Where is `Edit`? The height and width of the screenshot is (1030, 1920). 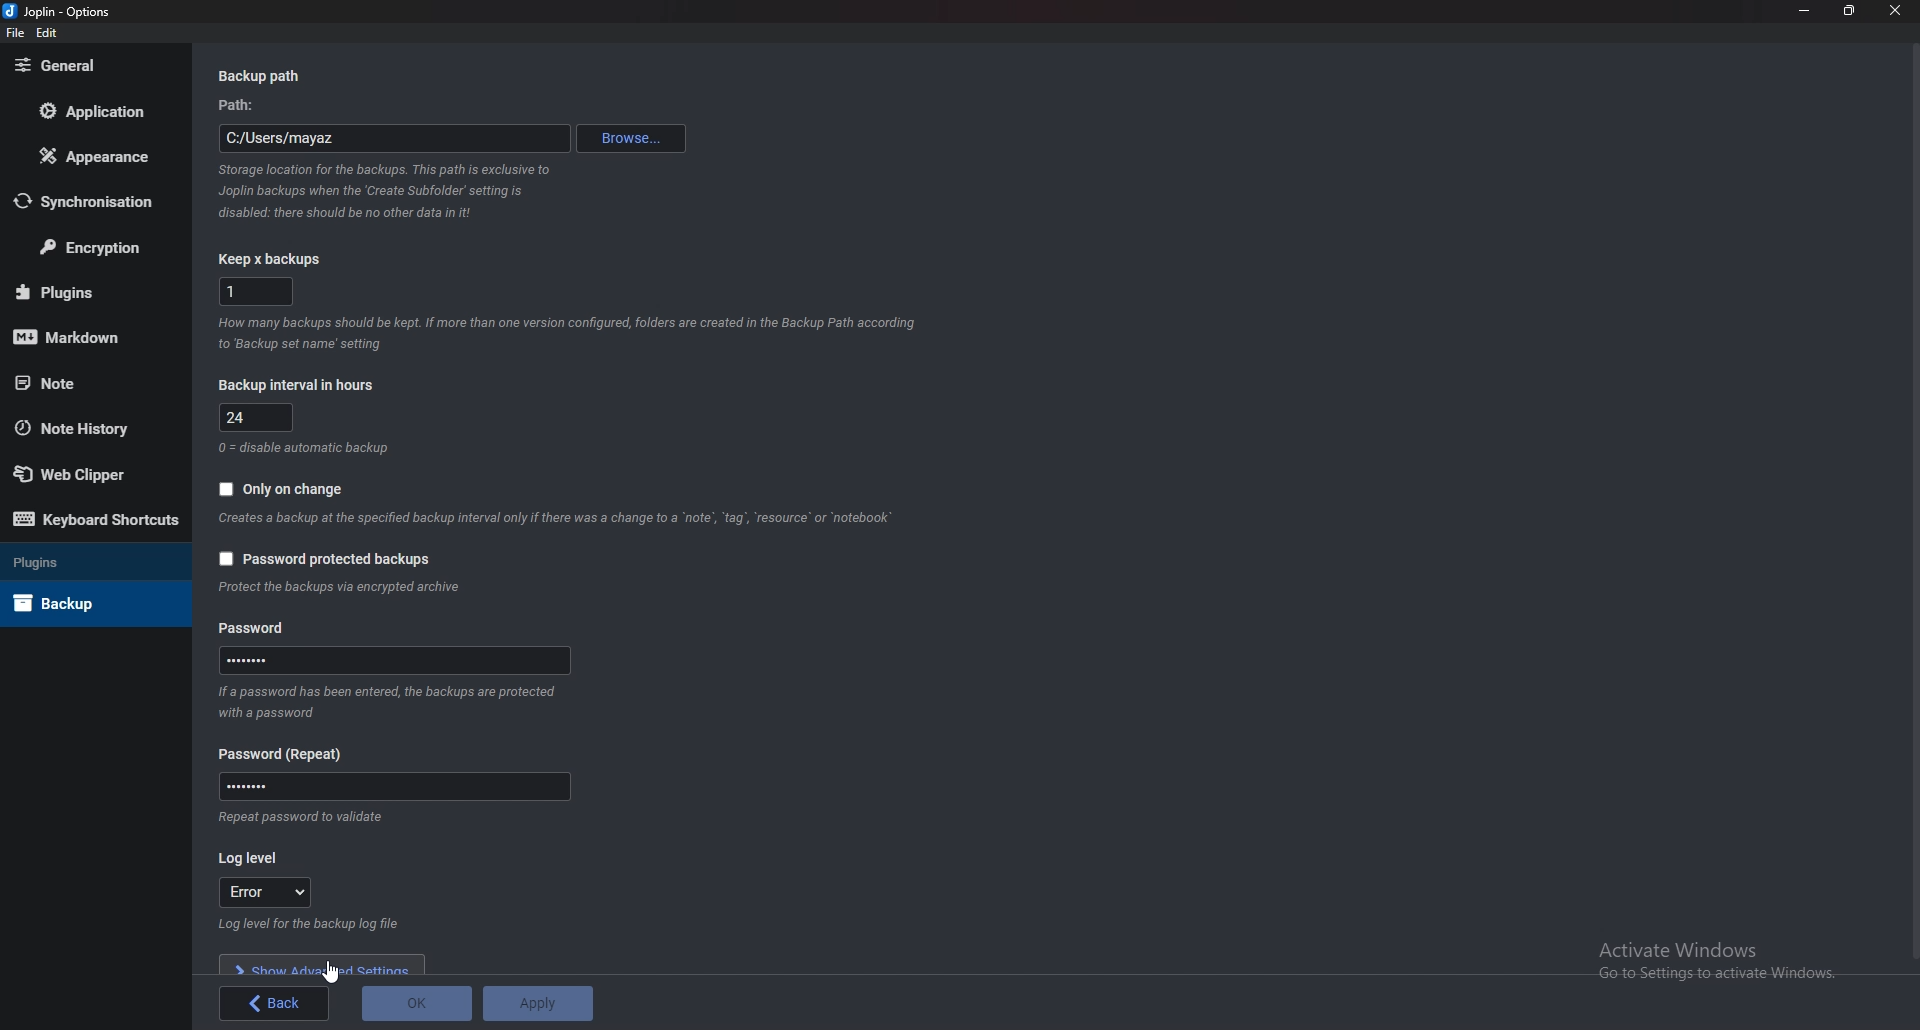 Edit is located at coordinates (48, 33).